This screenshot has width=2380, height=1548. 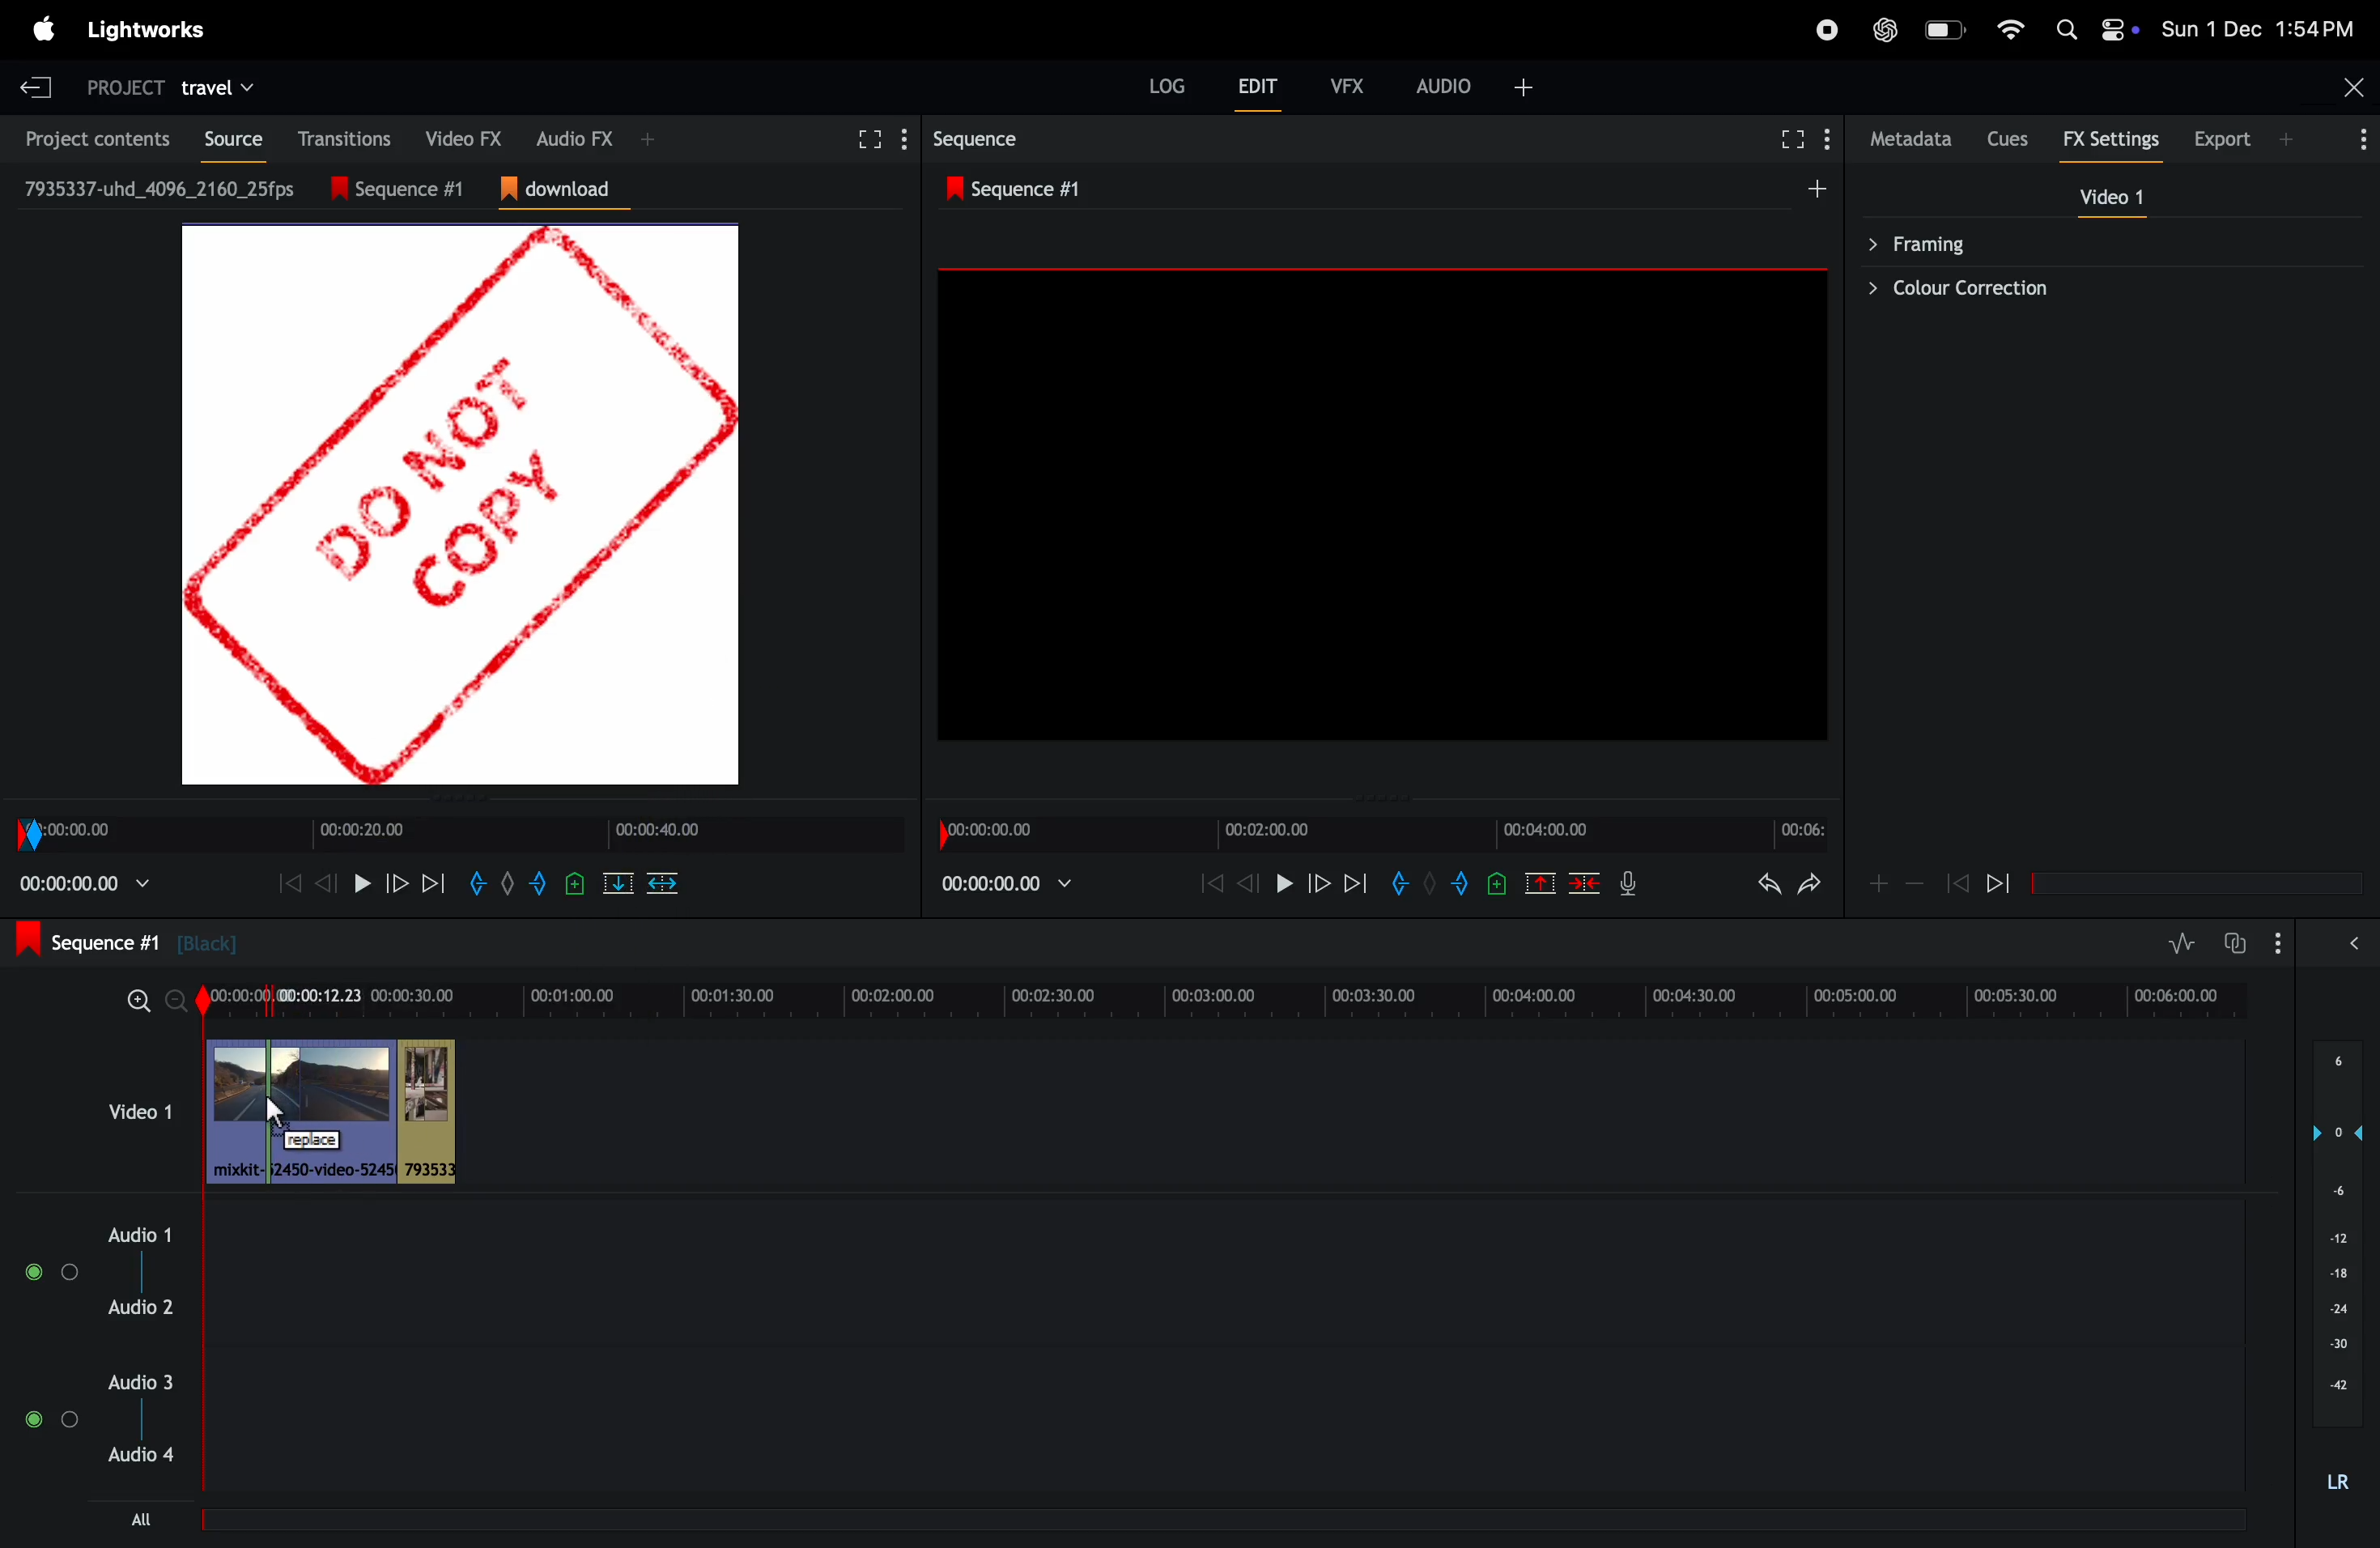 I want to click on zoom in zoom out, so click(x=1915, y=882).